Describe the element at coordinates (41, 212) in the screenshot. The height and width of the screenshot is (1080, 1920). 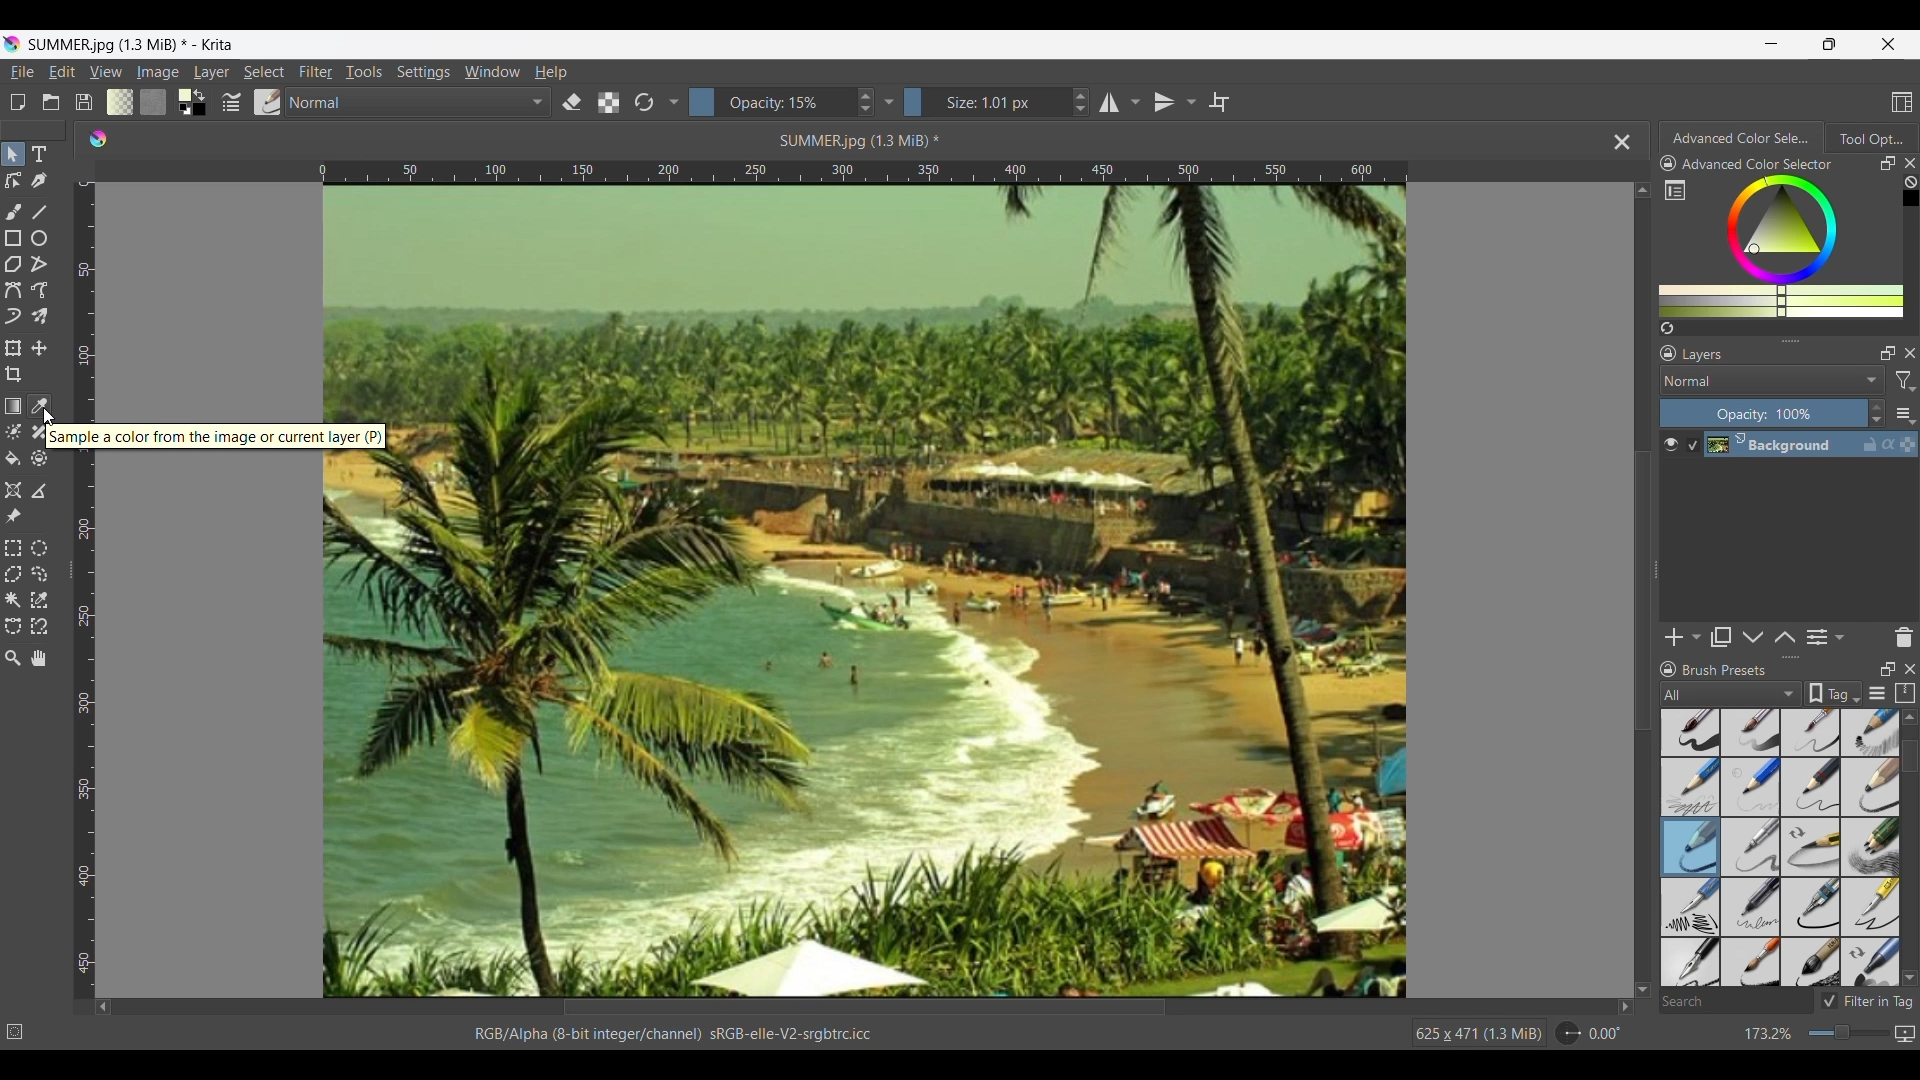
I see `Line tool` at that location.